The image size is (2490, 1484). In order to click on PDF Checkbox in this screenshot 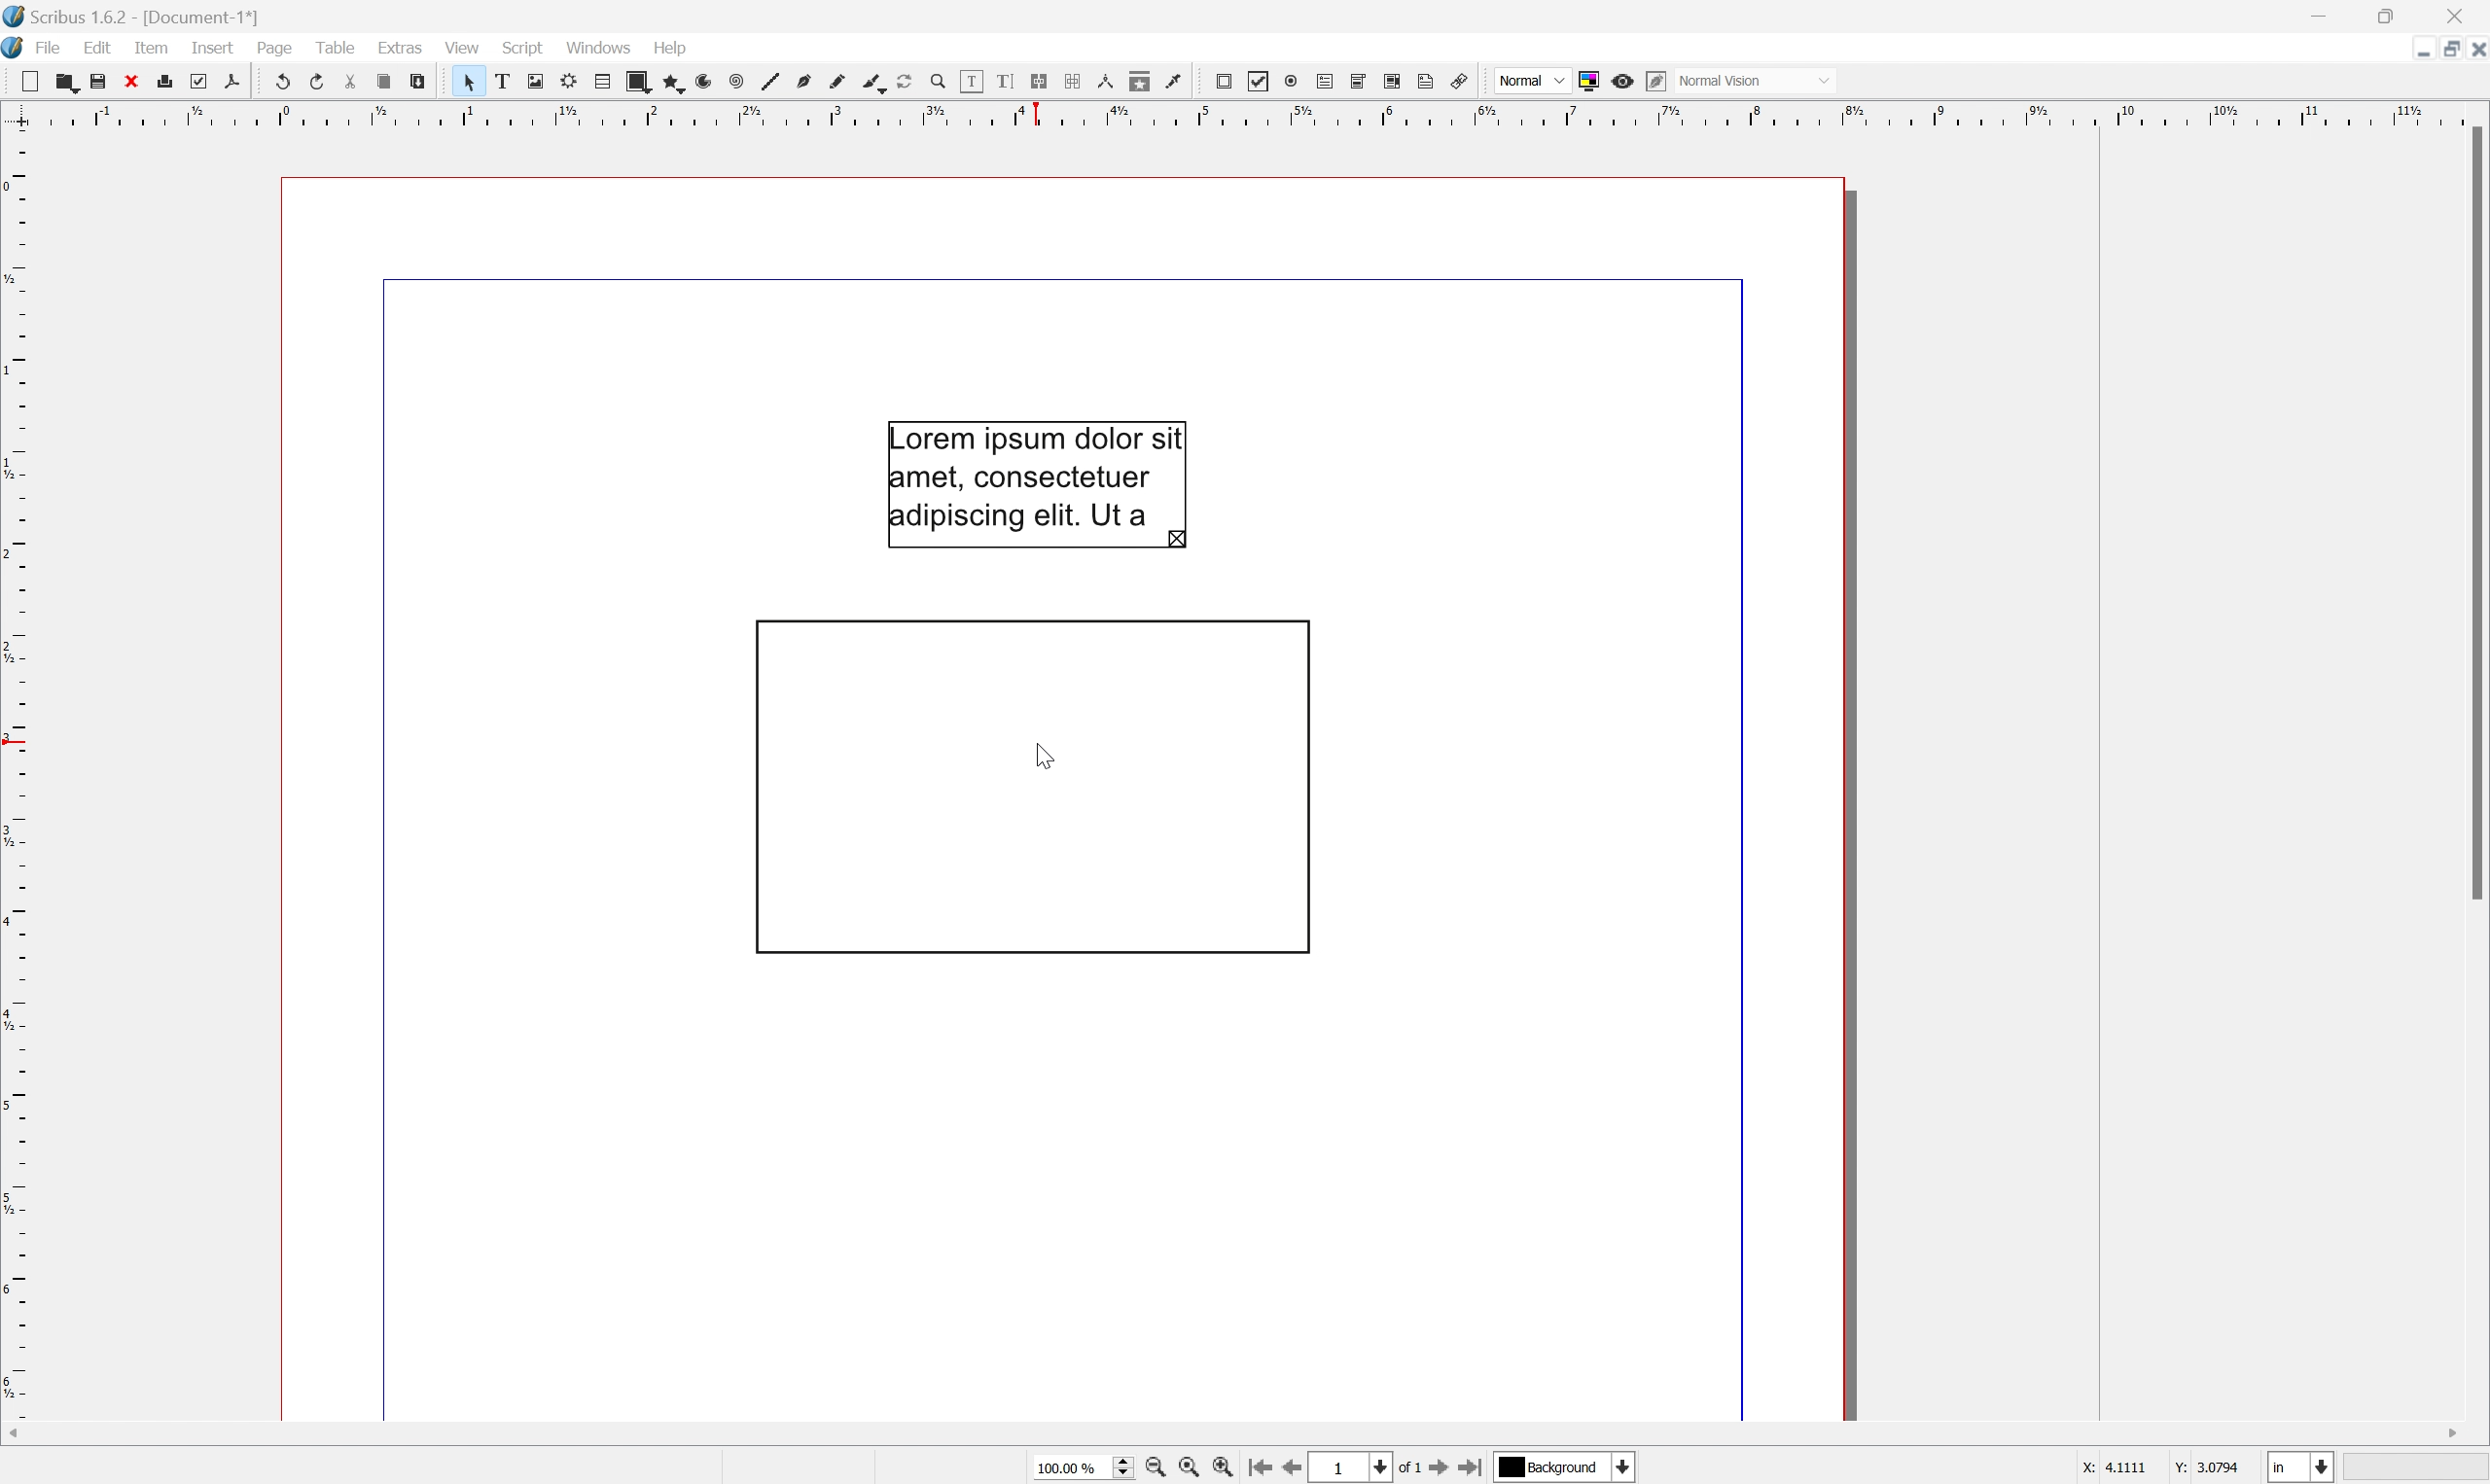, I will do `click(1259, 81)`.